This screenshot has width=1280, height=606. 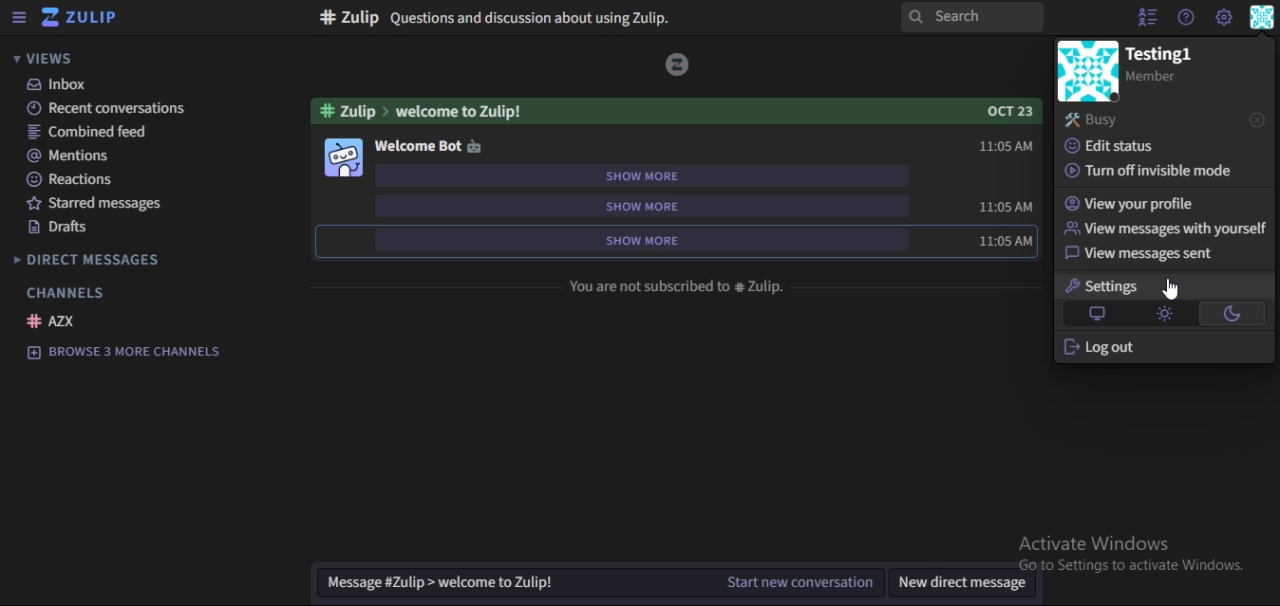 I want to click on views, so click(x=48, y=58).